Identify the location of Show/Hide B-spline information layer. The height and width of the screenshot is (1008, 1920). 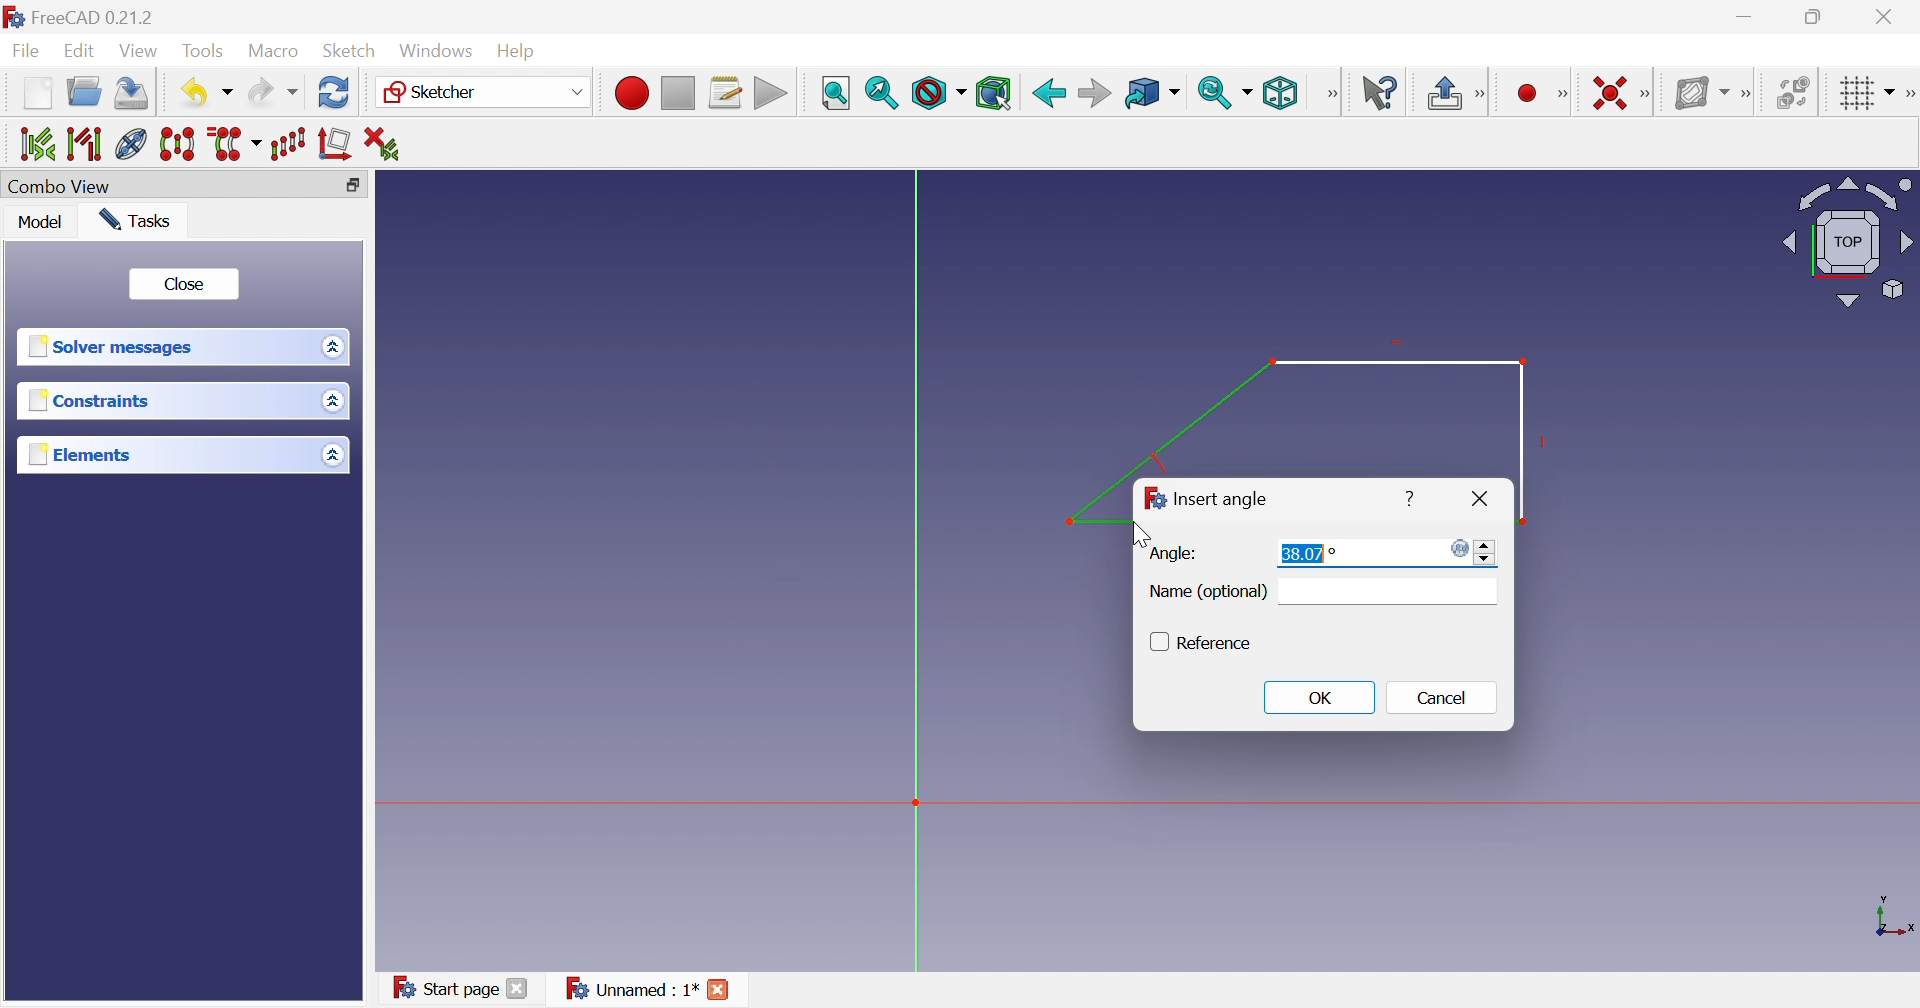
(1696, 92).